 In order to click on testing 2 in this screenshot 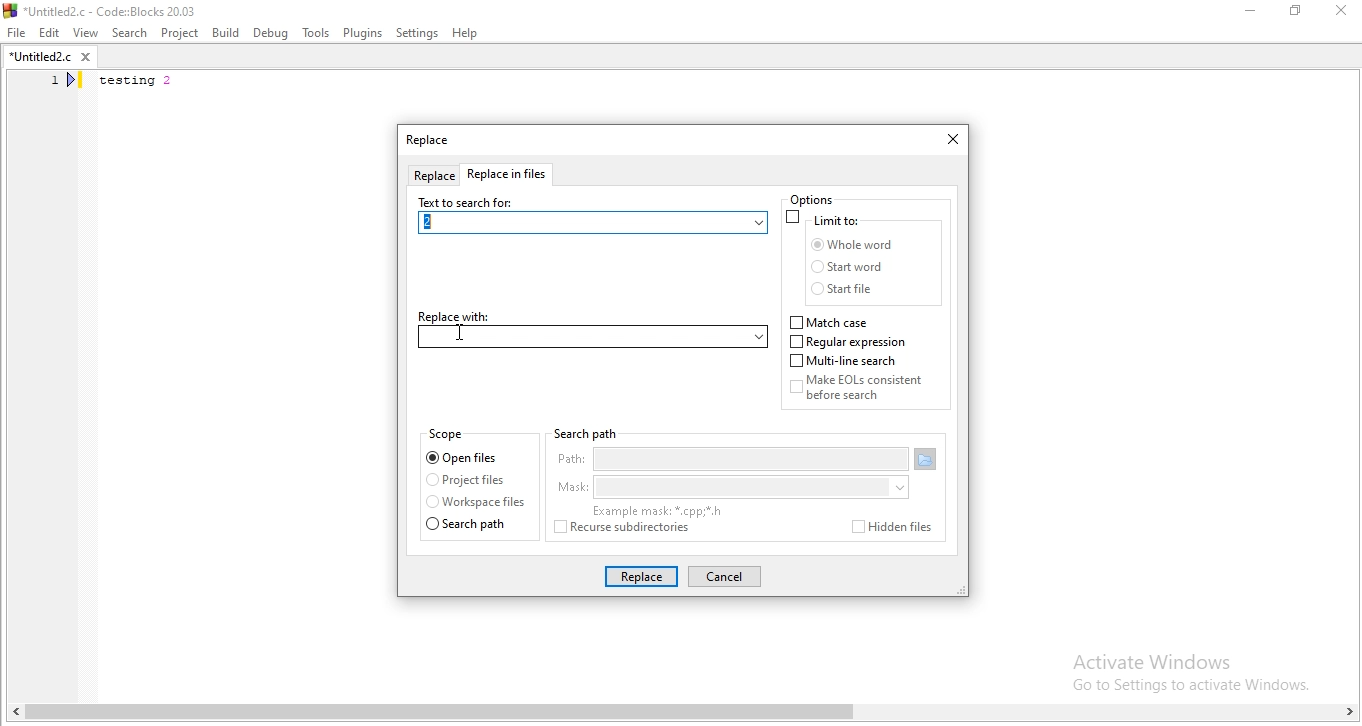, I will do `click(140, 83)`.